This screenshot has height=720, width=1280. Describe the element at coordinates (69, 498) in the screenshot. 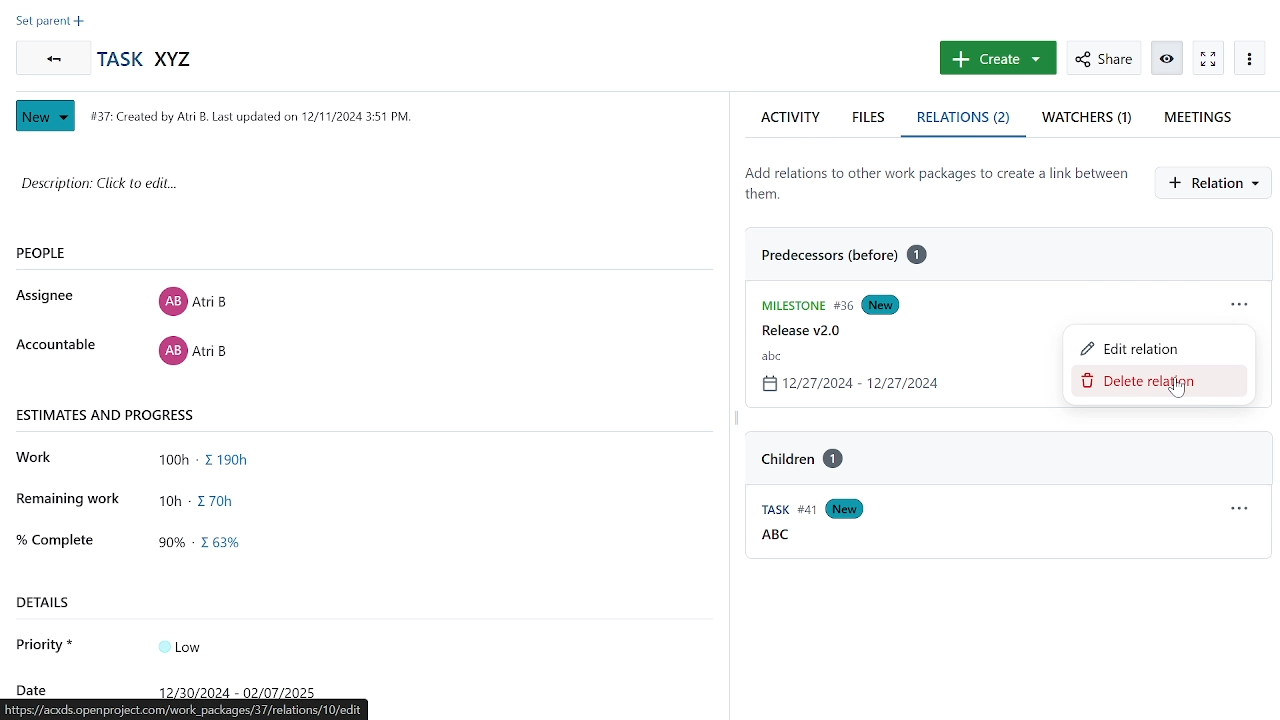

I see `remaining work` at that location.